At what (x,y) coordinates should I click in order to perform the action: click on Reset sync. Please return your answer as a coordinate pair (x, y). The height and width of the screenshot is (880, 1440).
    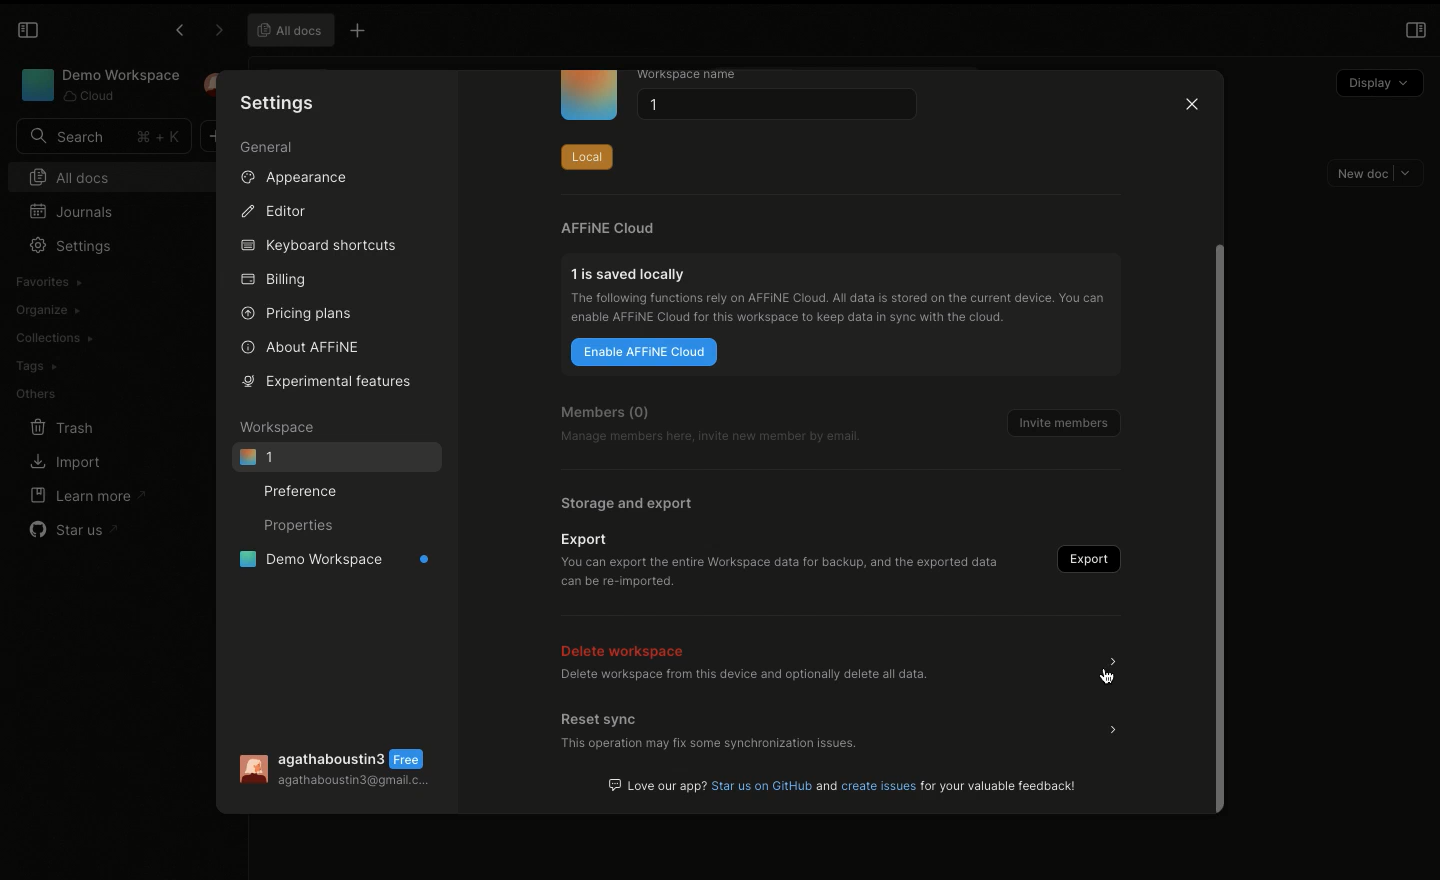
    Looking at the image, I should click on (602, 718).